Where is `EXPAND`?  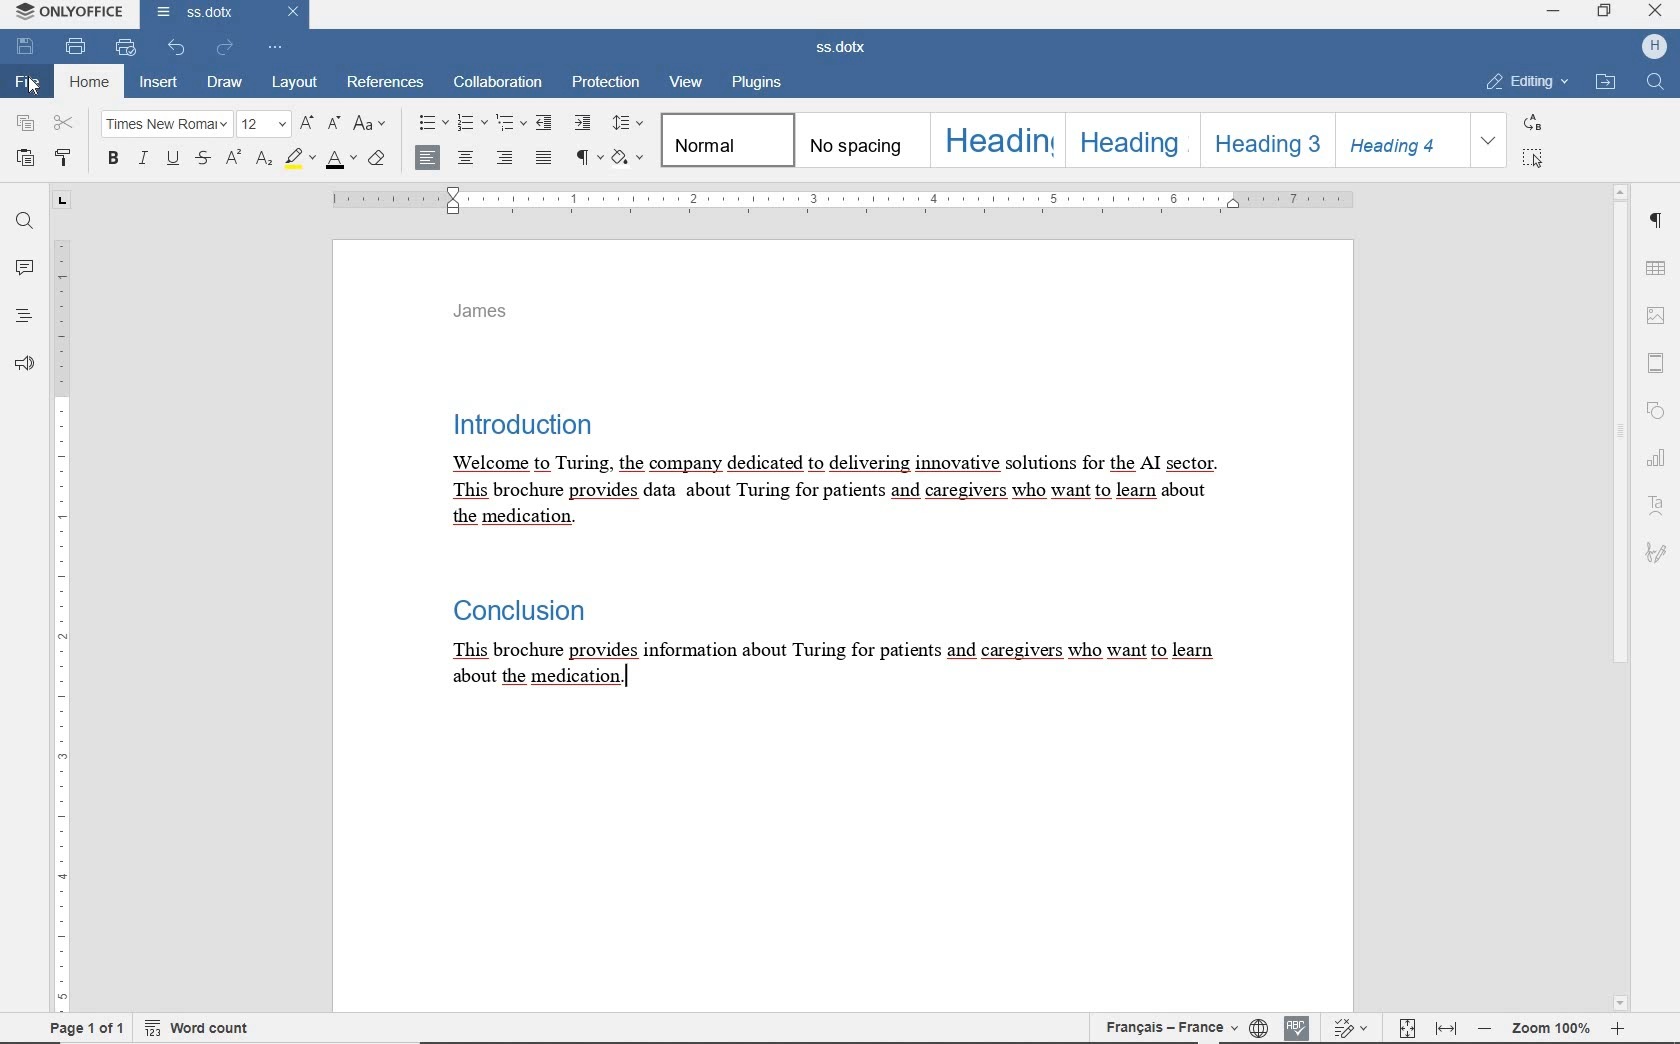 EXPAND is located at coordinates (1490, 142).